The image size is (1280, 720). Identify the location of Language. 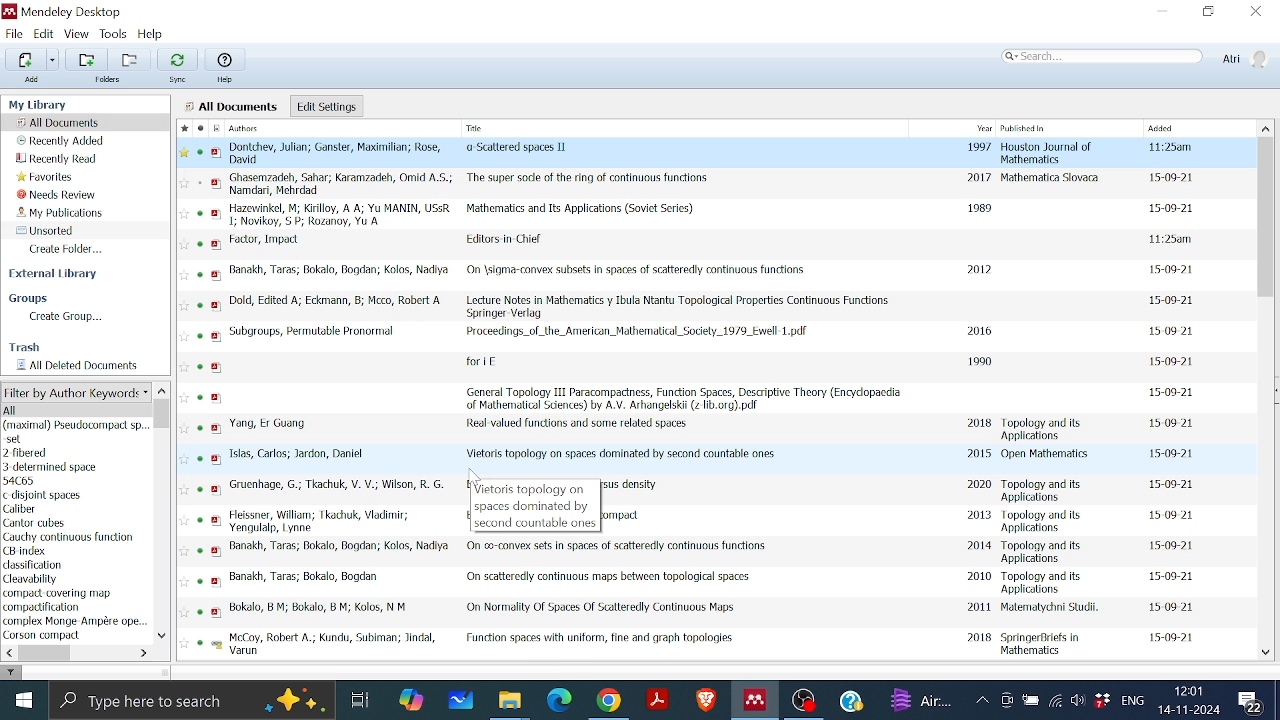
(1132, 699).